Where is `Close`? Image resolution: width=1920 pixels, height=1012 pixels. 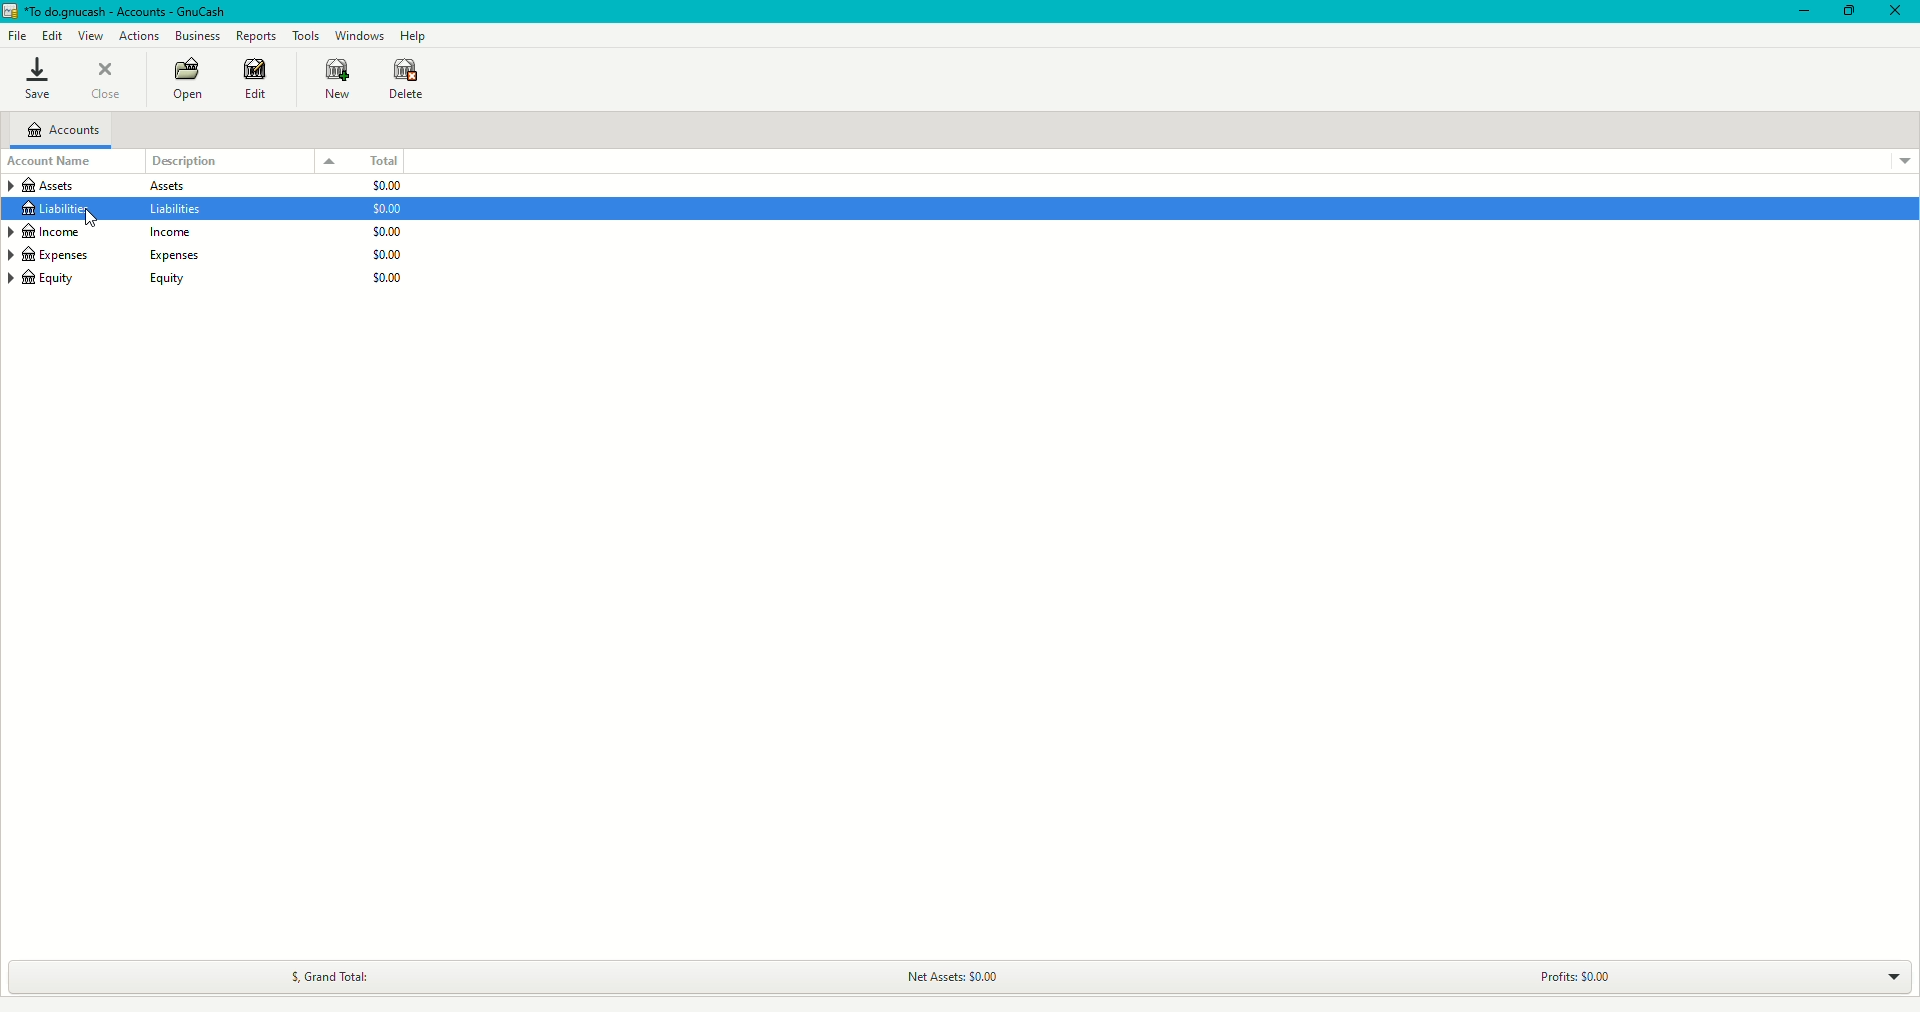
Close is located at coordinates (1896, 12).